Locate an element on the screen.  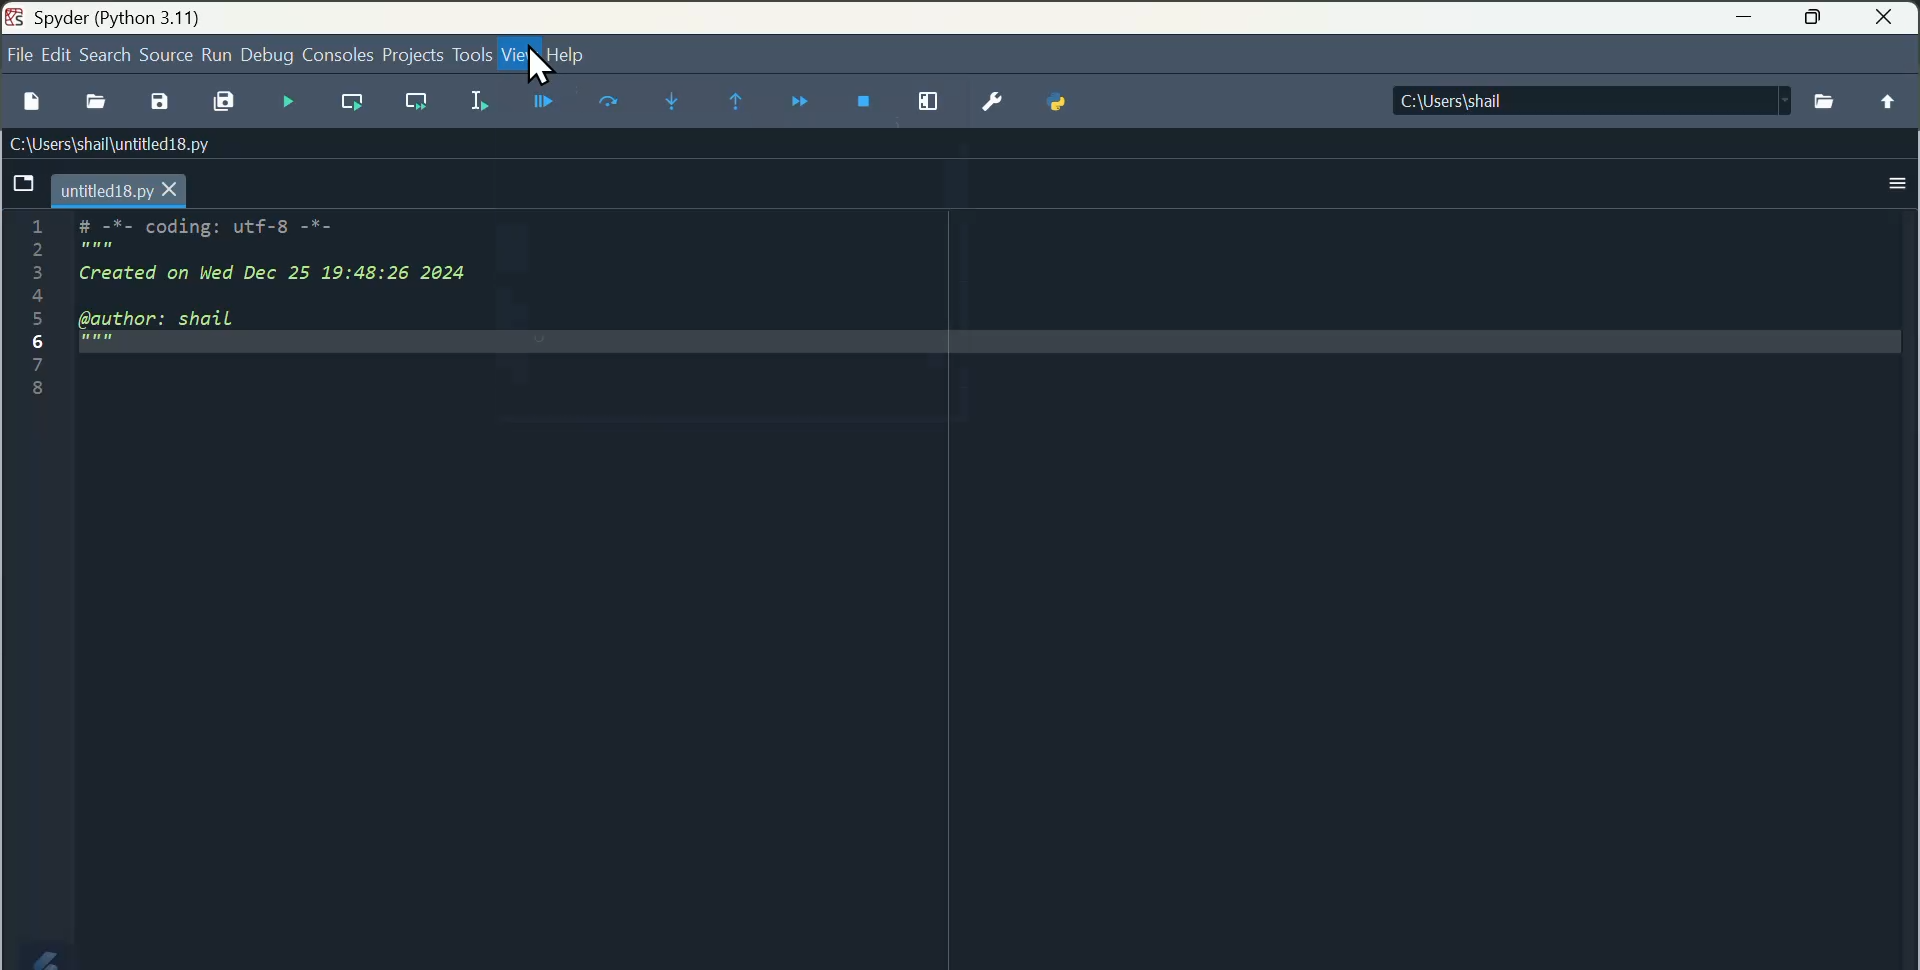
Settings is located at coordinates (985, 106).